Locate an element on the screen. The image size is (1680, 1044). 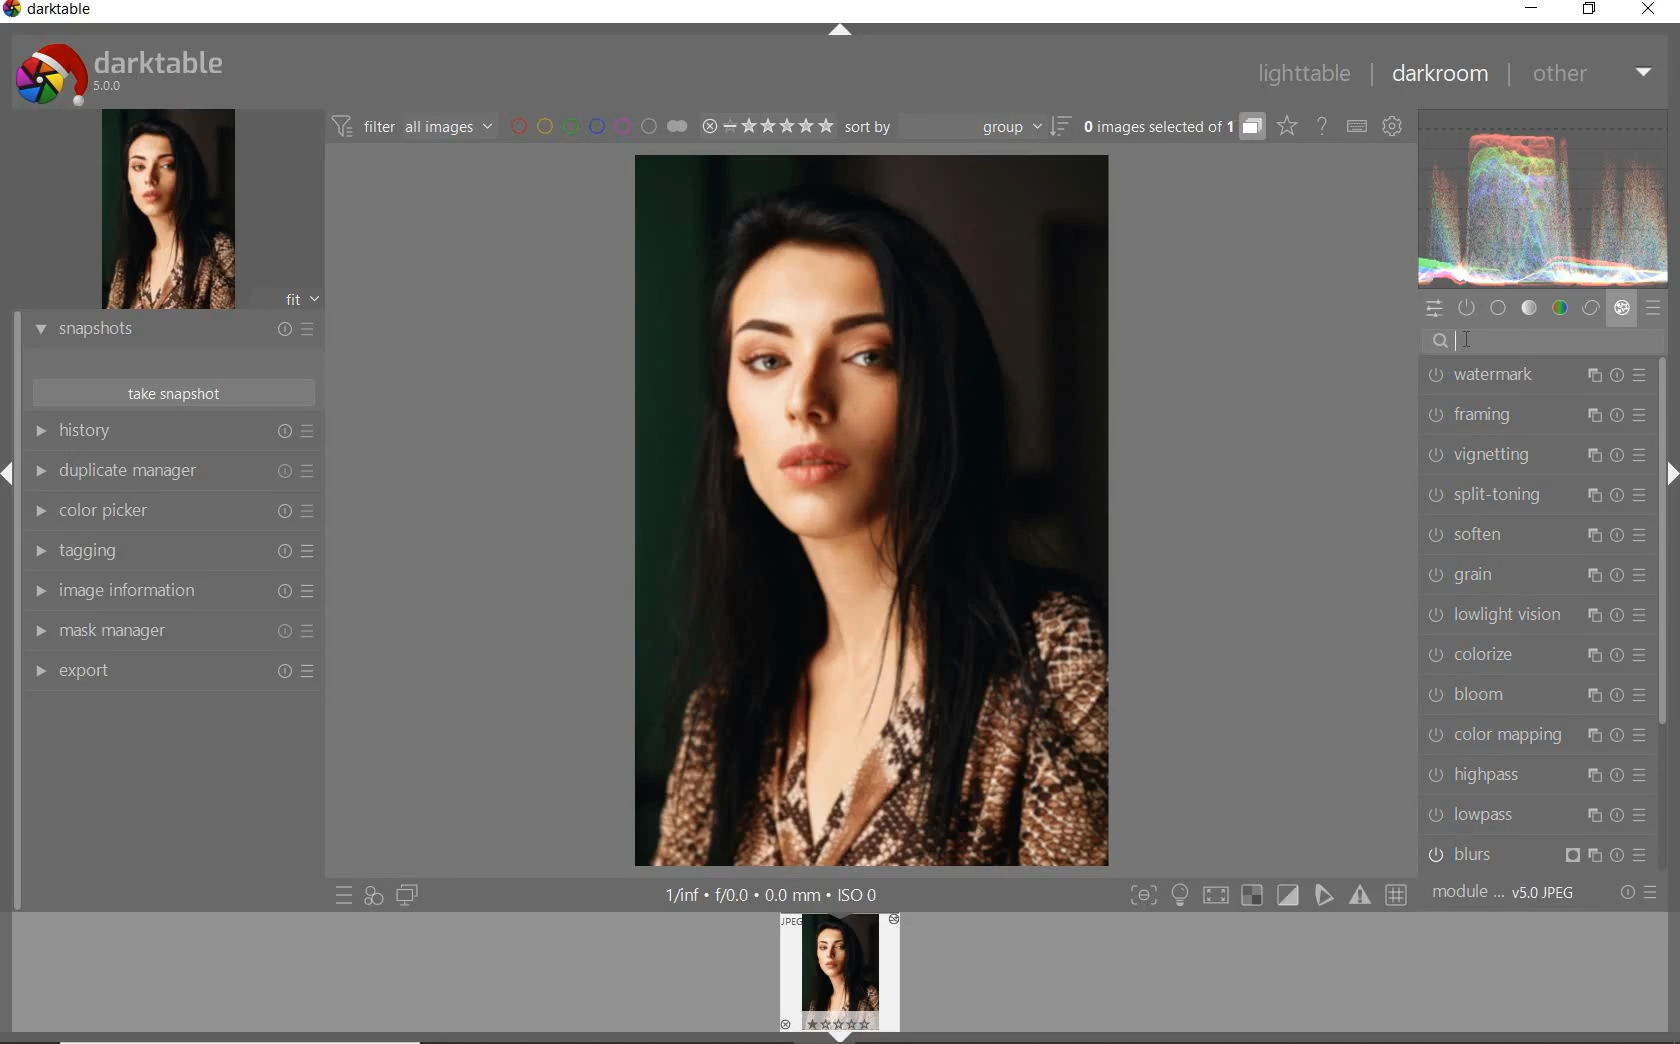
history is located at coordinates (176, 430).